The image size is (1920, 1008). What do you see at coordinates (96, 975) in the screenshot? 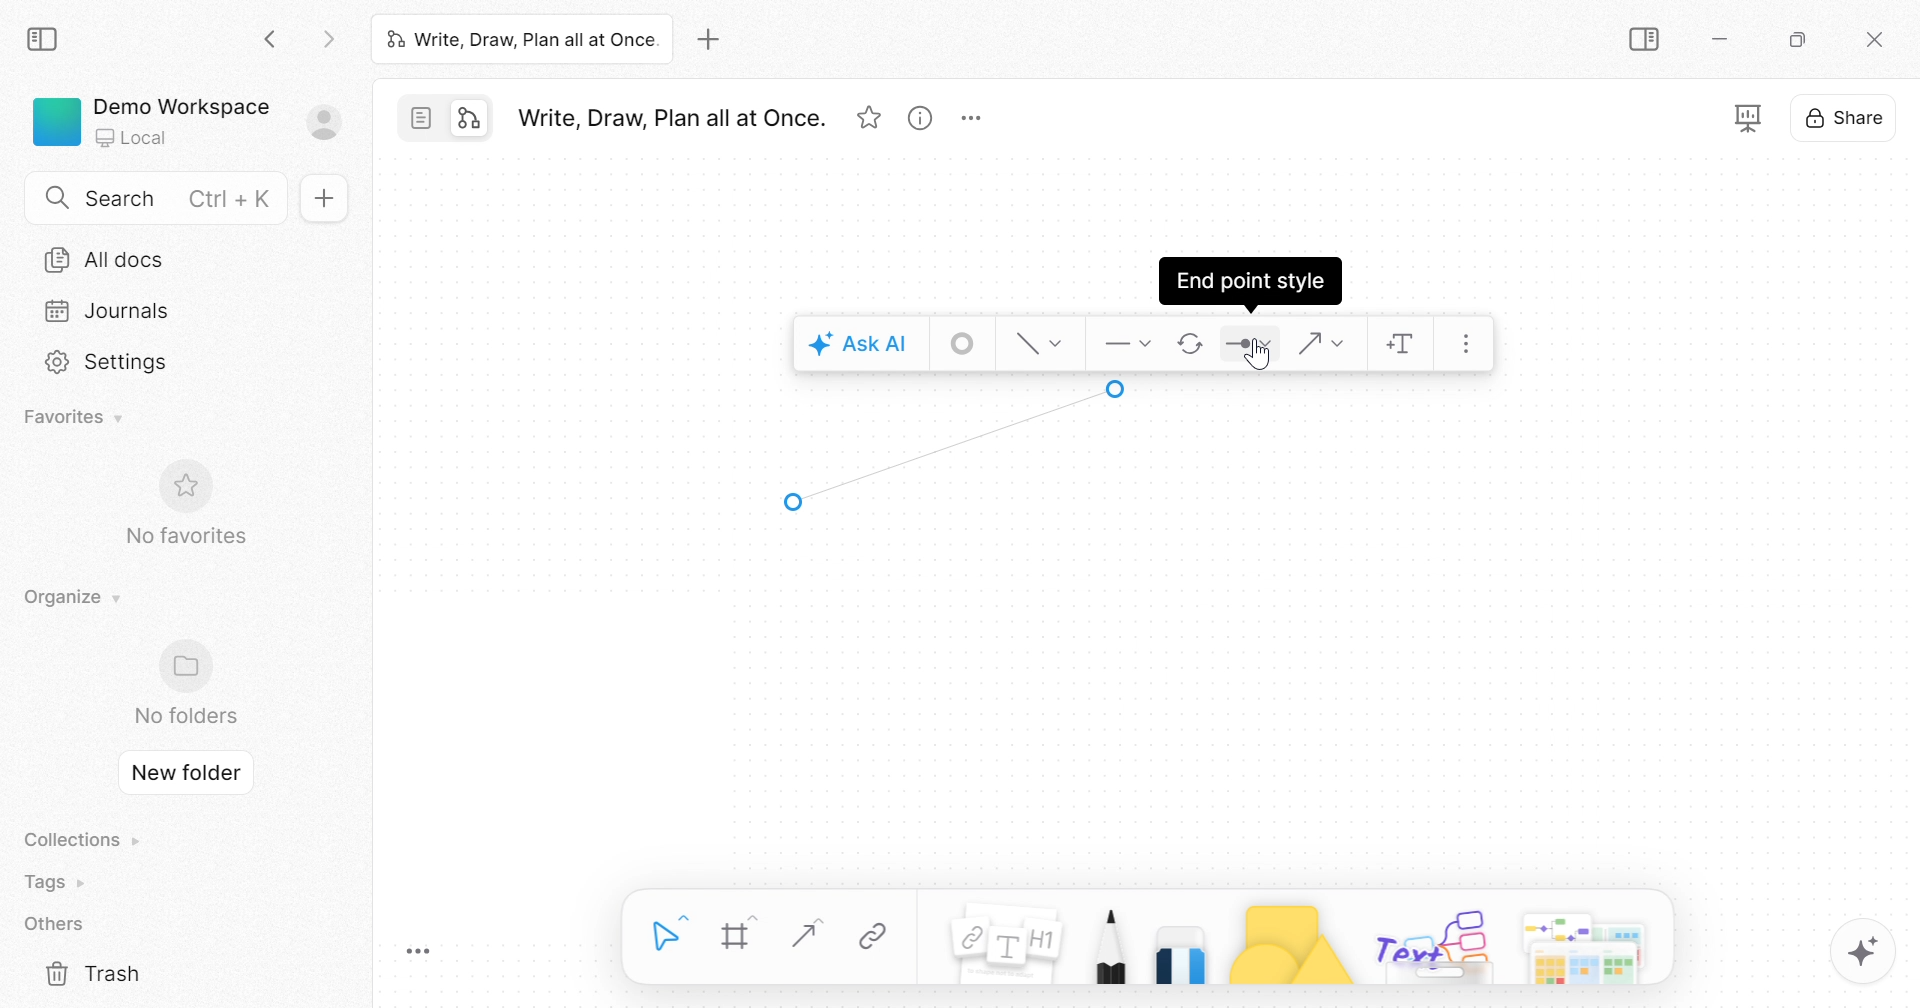
I see `Trash` at bounding box center [96, 975].